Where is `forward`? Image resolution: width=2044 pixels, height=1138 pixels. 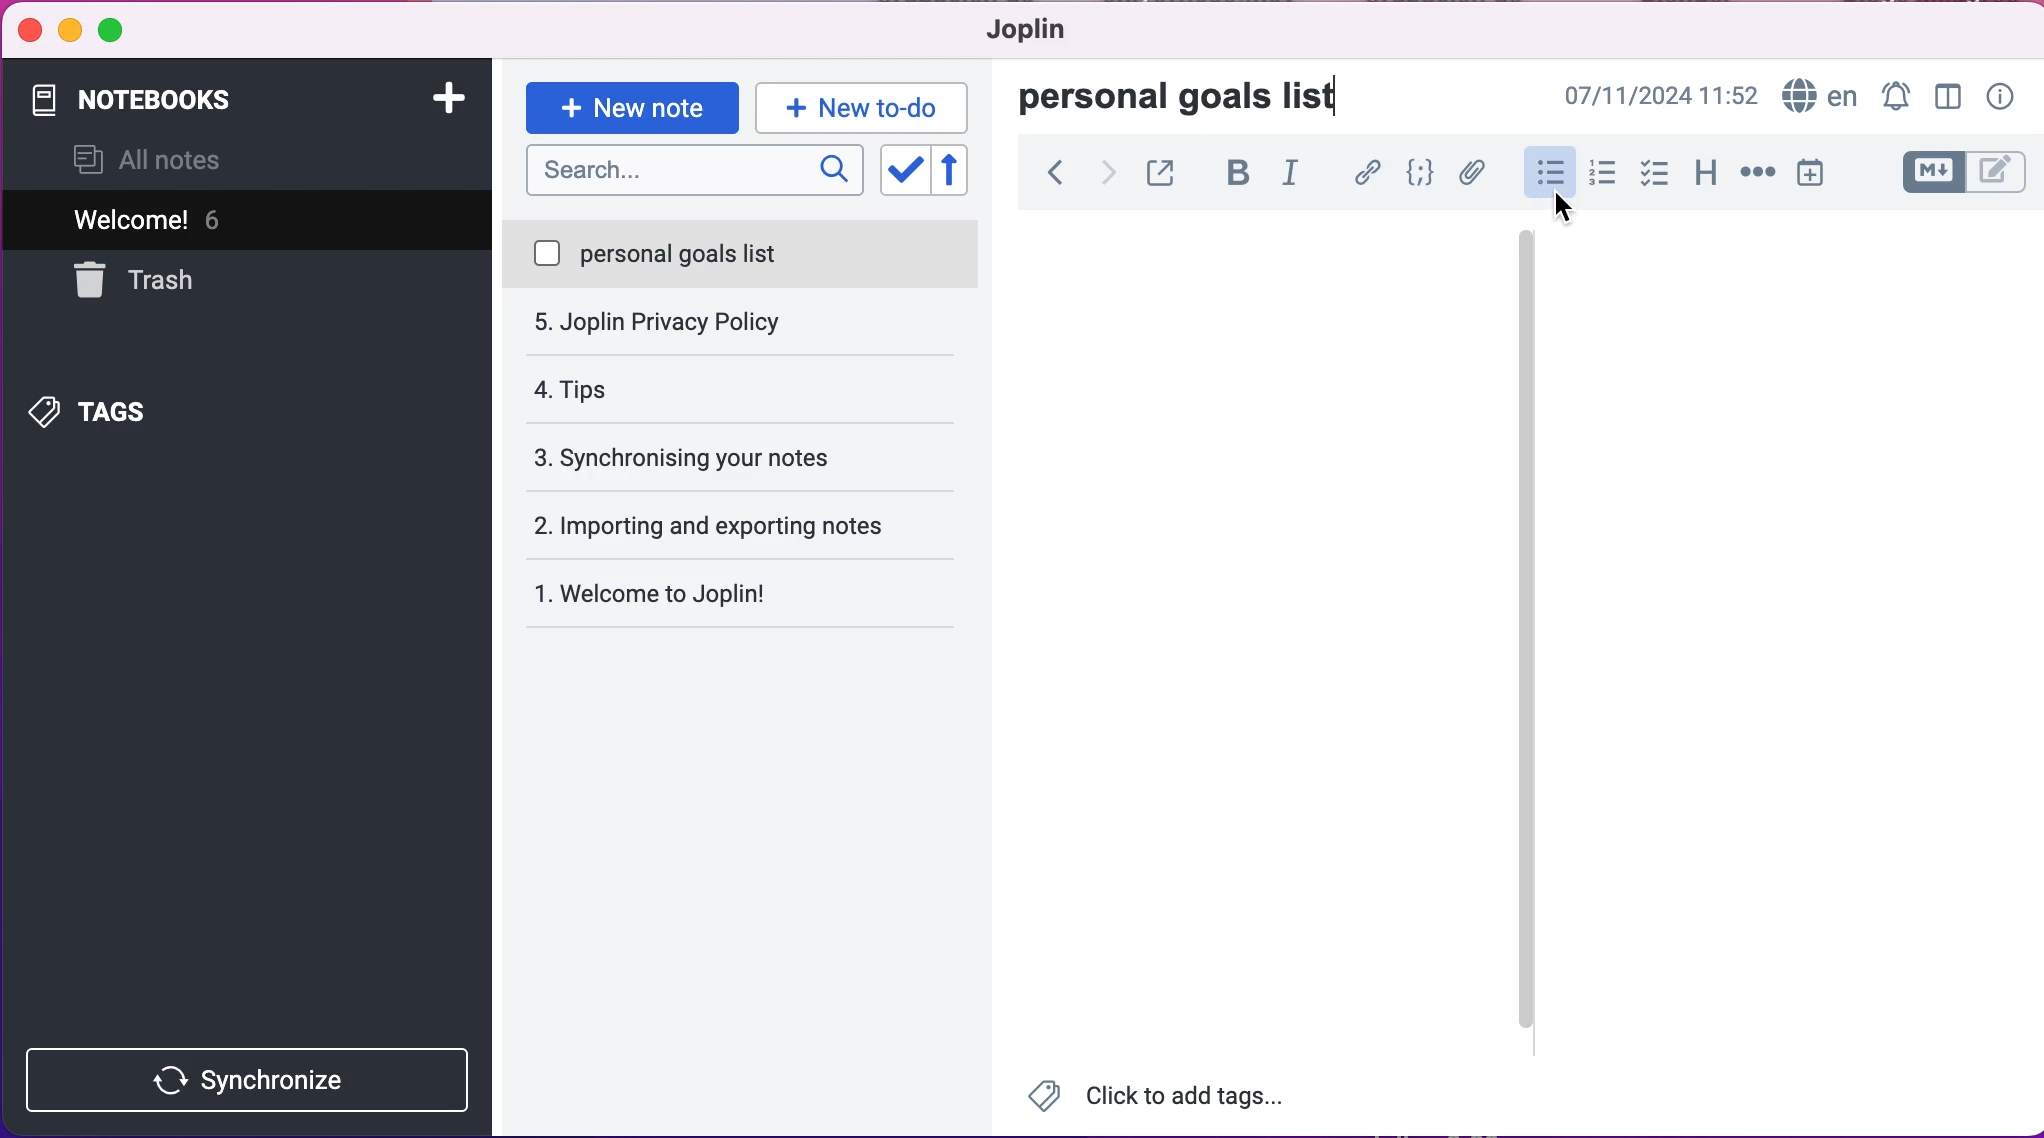 forward is located at coordinates (1109, 177).